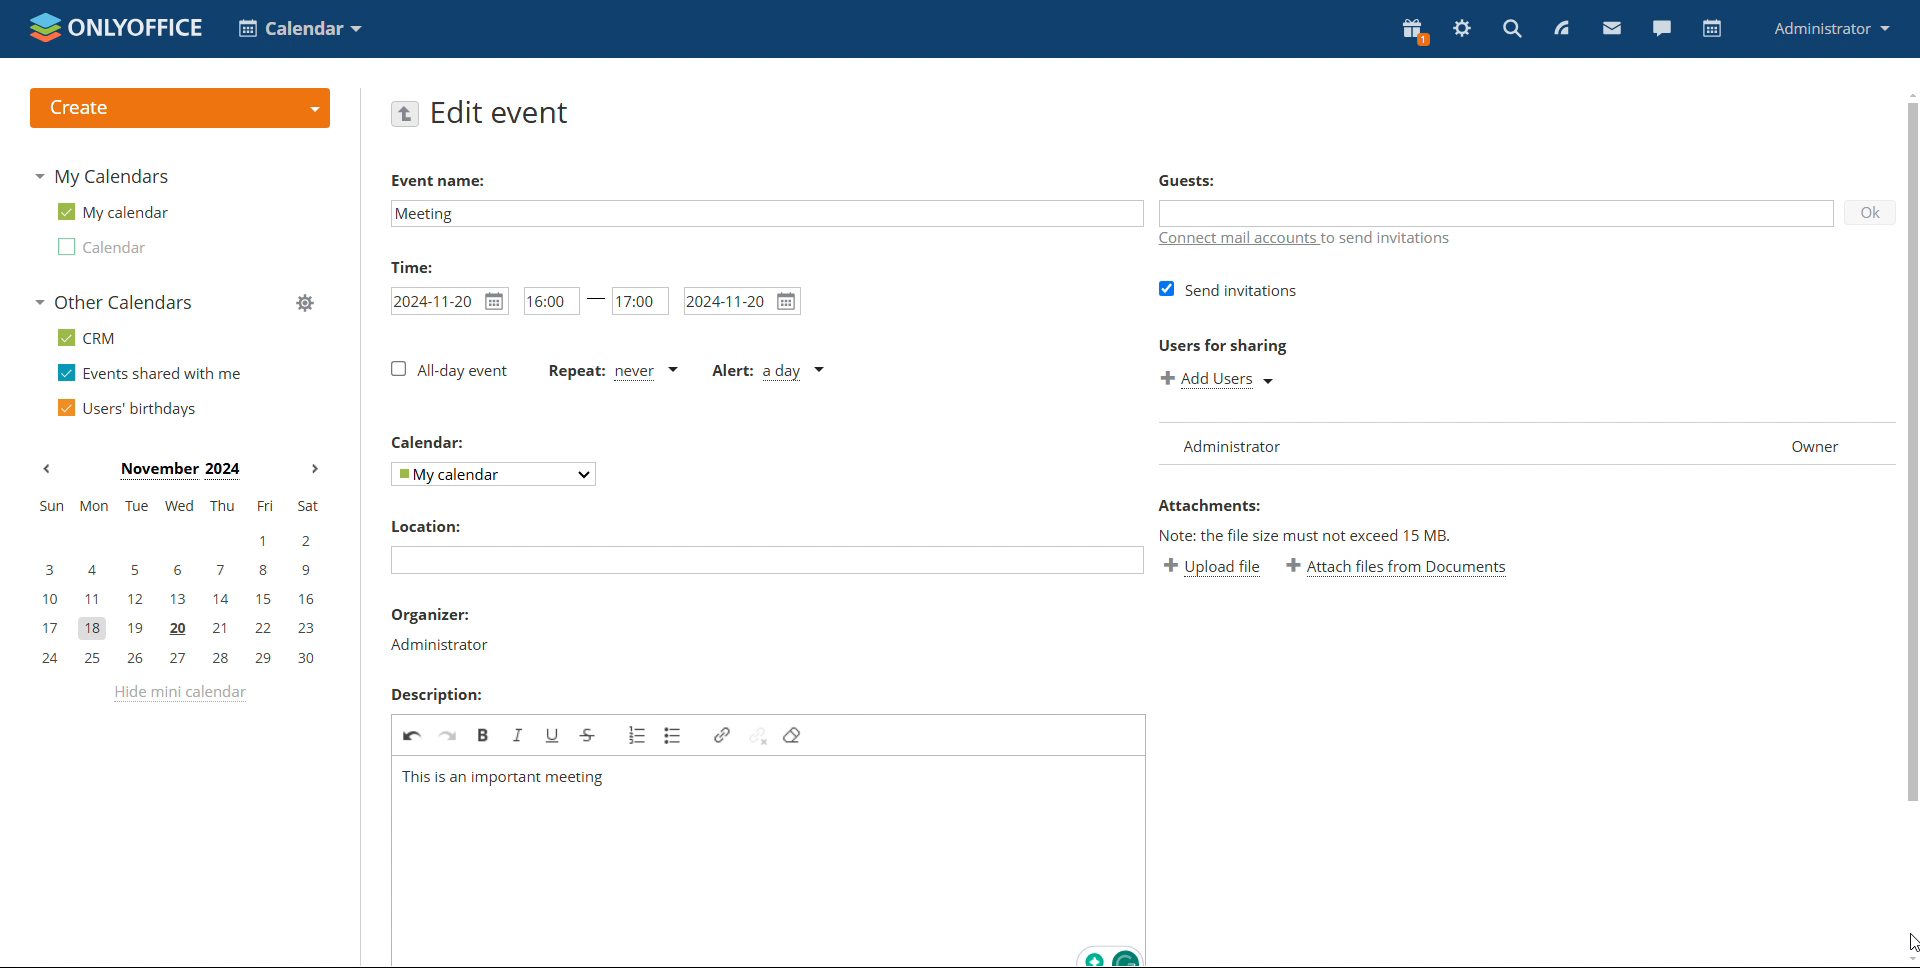 The height and width of the screenshot is (968, 1920). What do you see at coordinates (675, 736) in the screenshot?
I see `insert/remove bulleted list` at bounding box center [675, 736].